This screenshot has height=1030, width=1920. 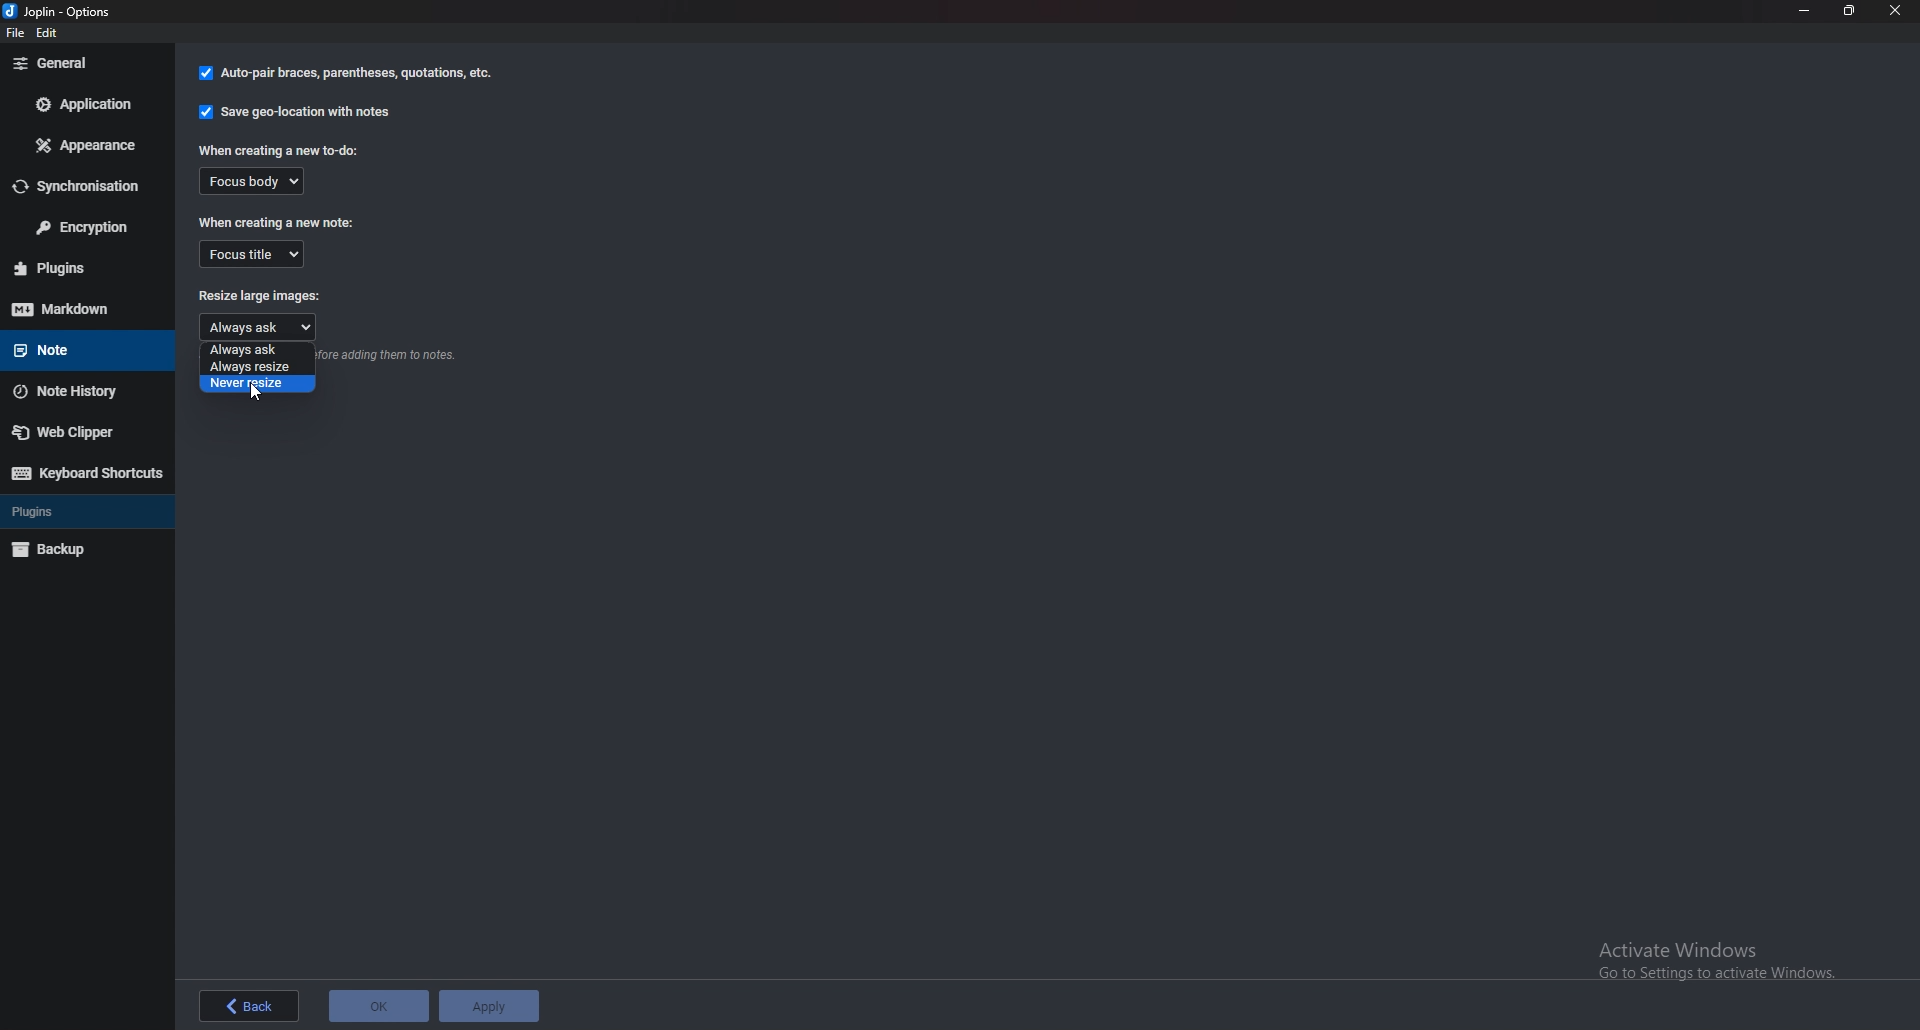 I want to click on options, so click(x=67, y=11).